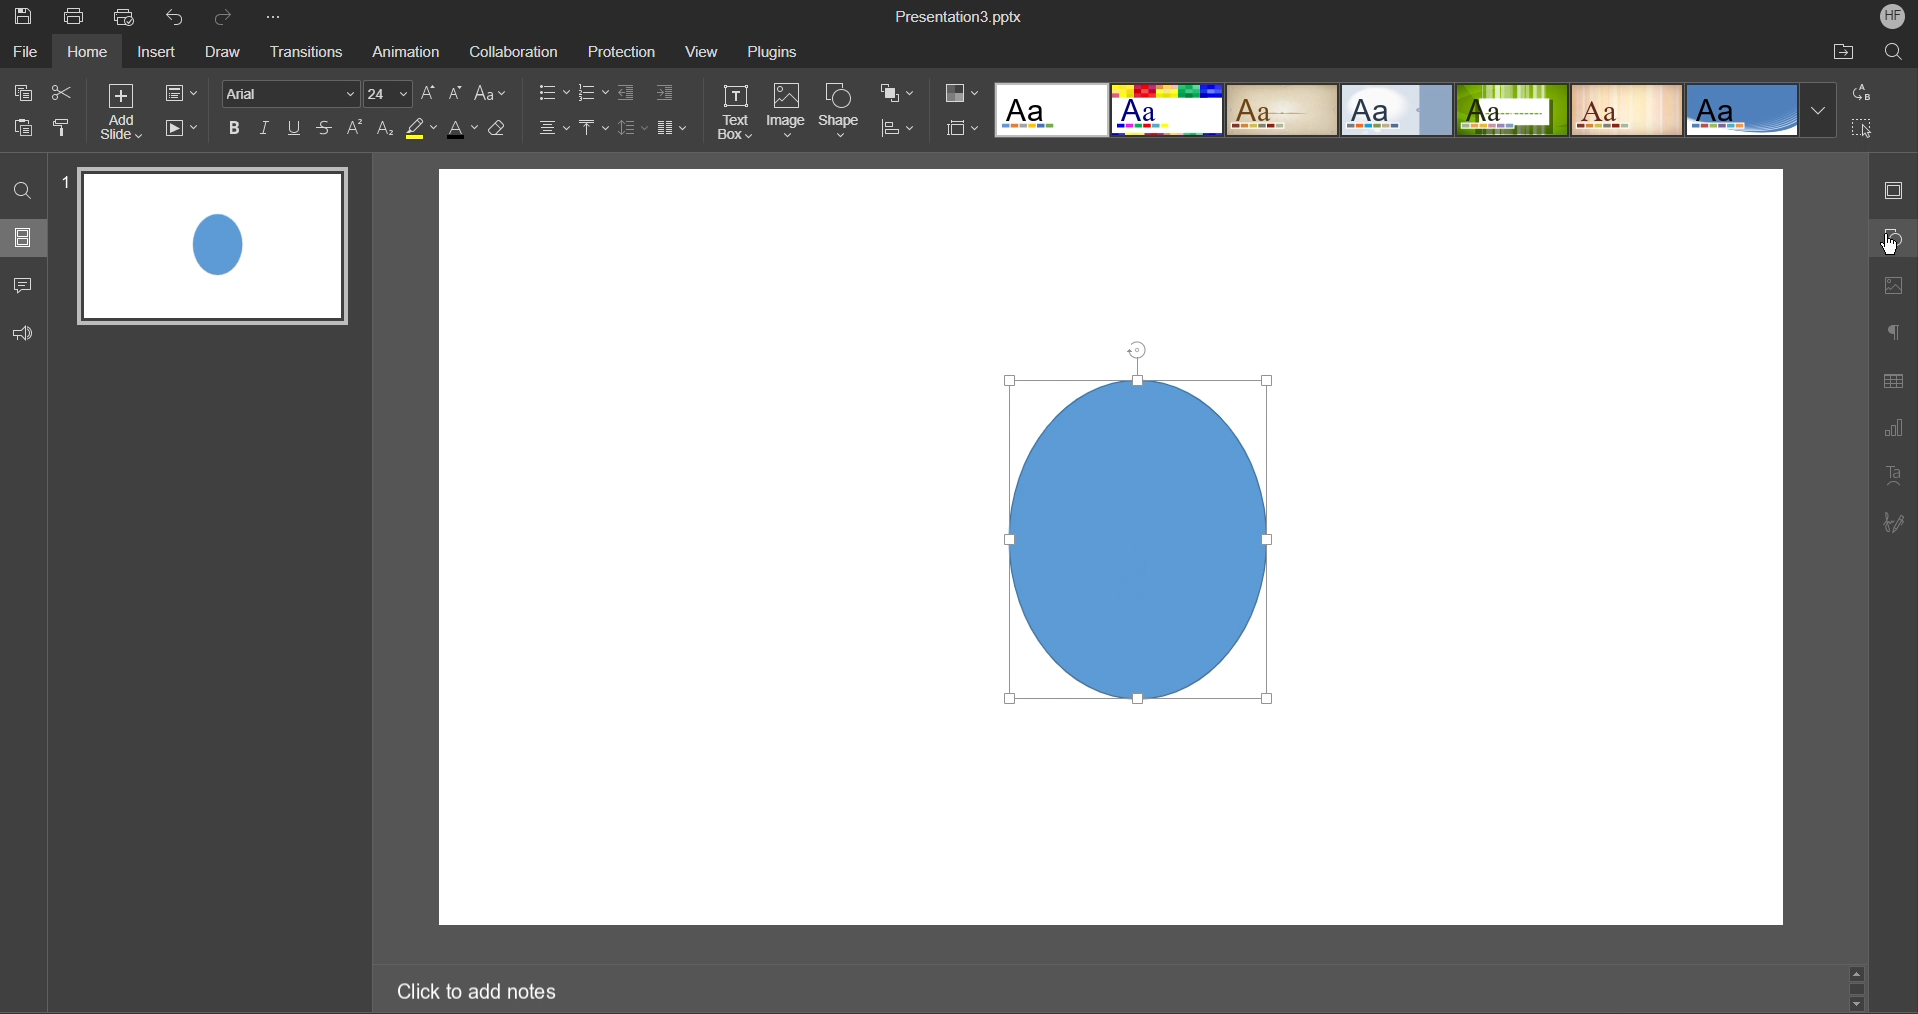 The height and width of the screenshot is (1014, 1918). I want to click on Decrease Indent, so click(628, 94).